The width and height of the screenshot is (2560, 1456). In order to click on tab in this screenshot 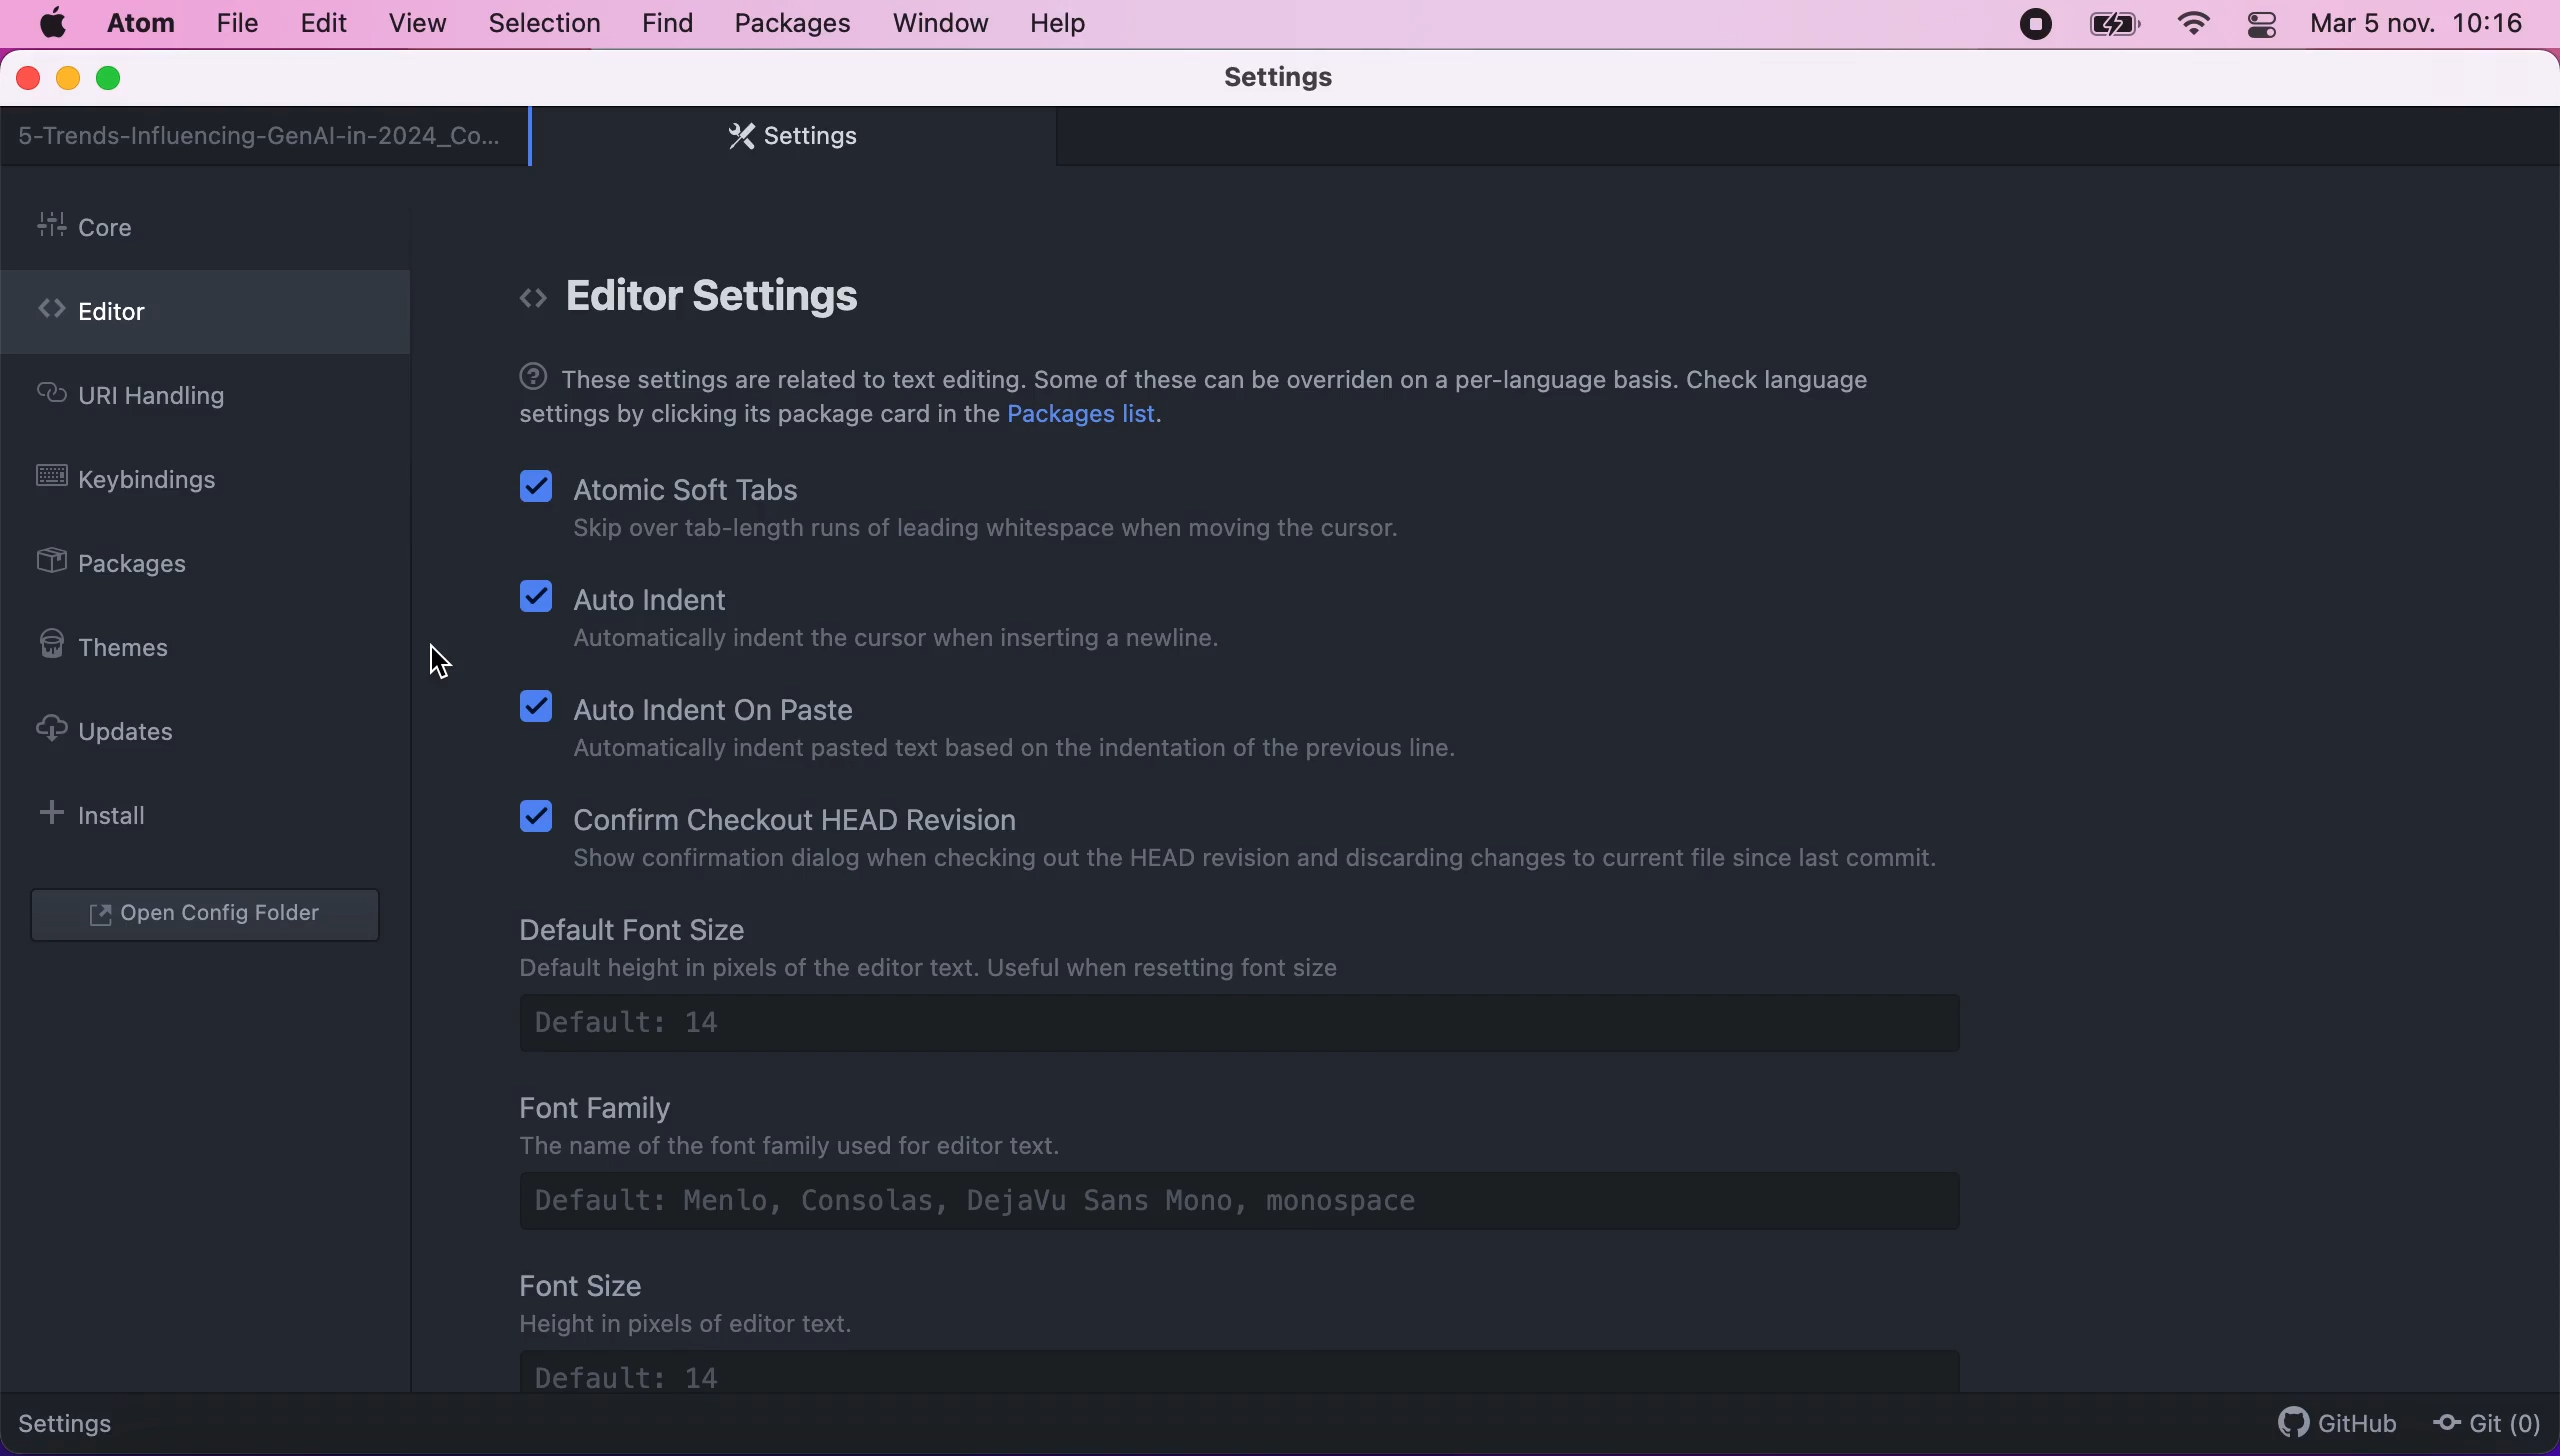, I will do `click(261, 136)`.